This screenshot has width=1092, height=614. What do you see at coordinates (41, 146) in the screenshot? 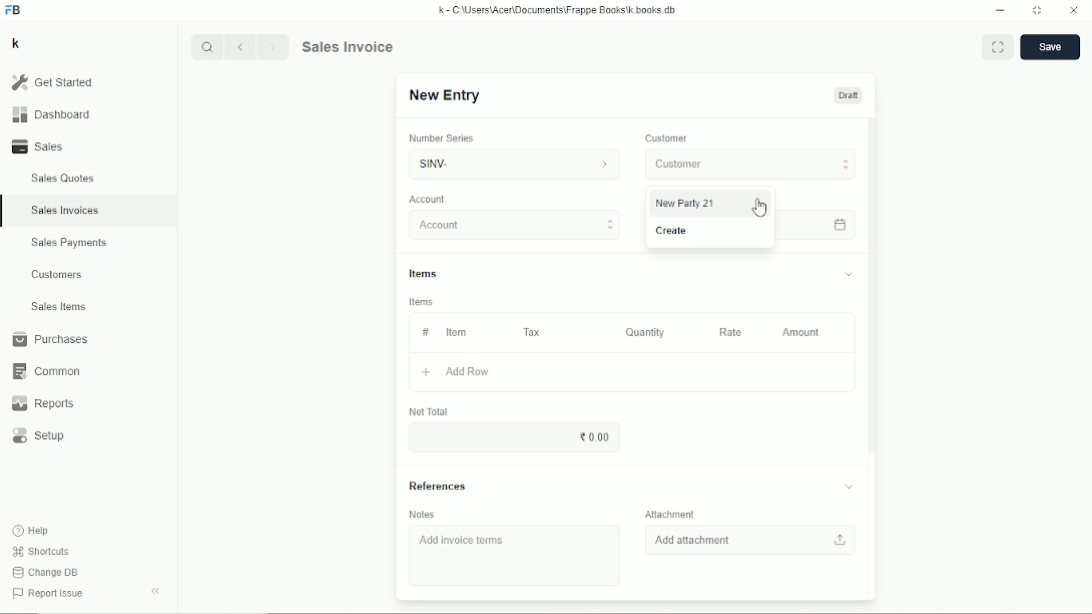
I see `Sales` at bounding box center [41, 146].